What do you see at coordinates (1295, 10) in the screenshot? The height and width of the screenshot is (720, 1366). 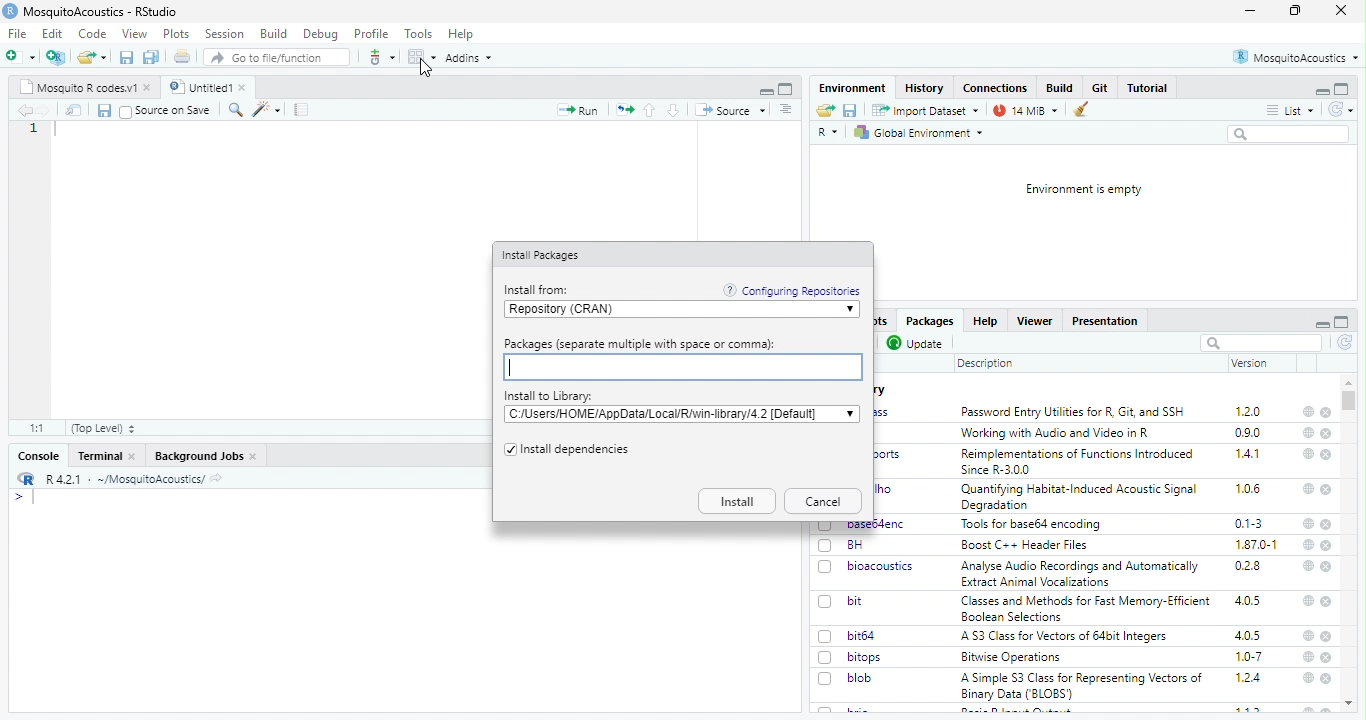 I see `maximise` at bounding box center [1295, 10].